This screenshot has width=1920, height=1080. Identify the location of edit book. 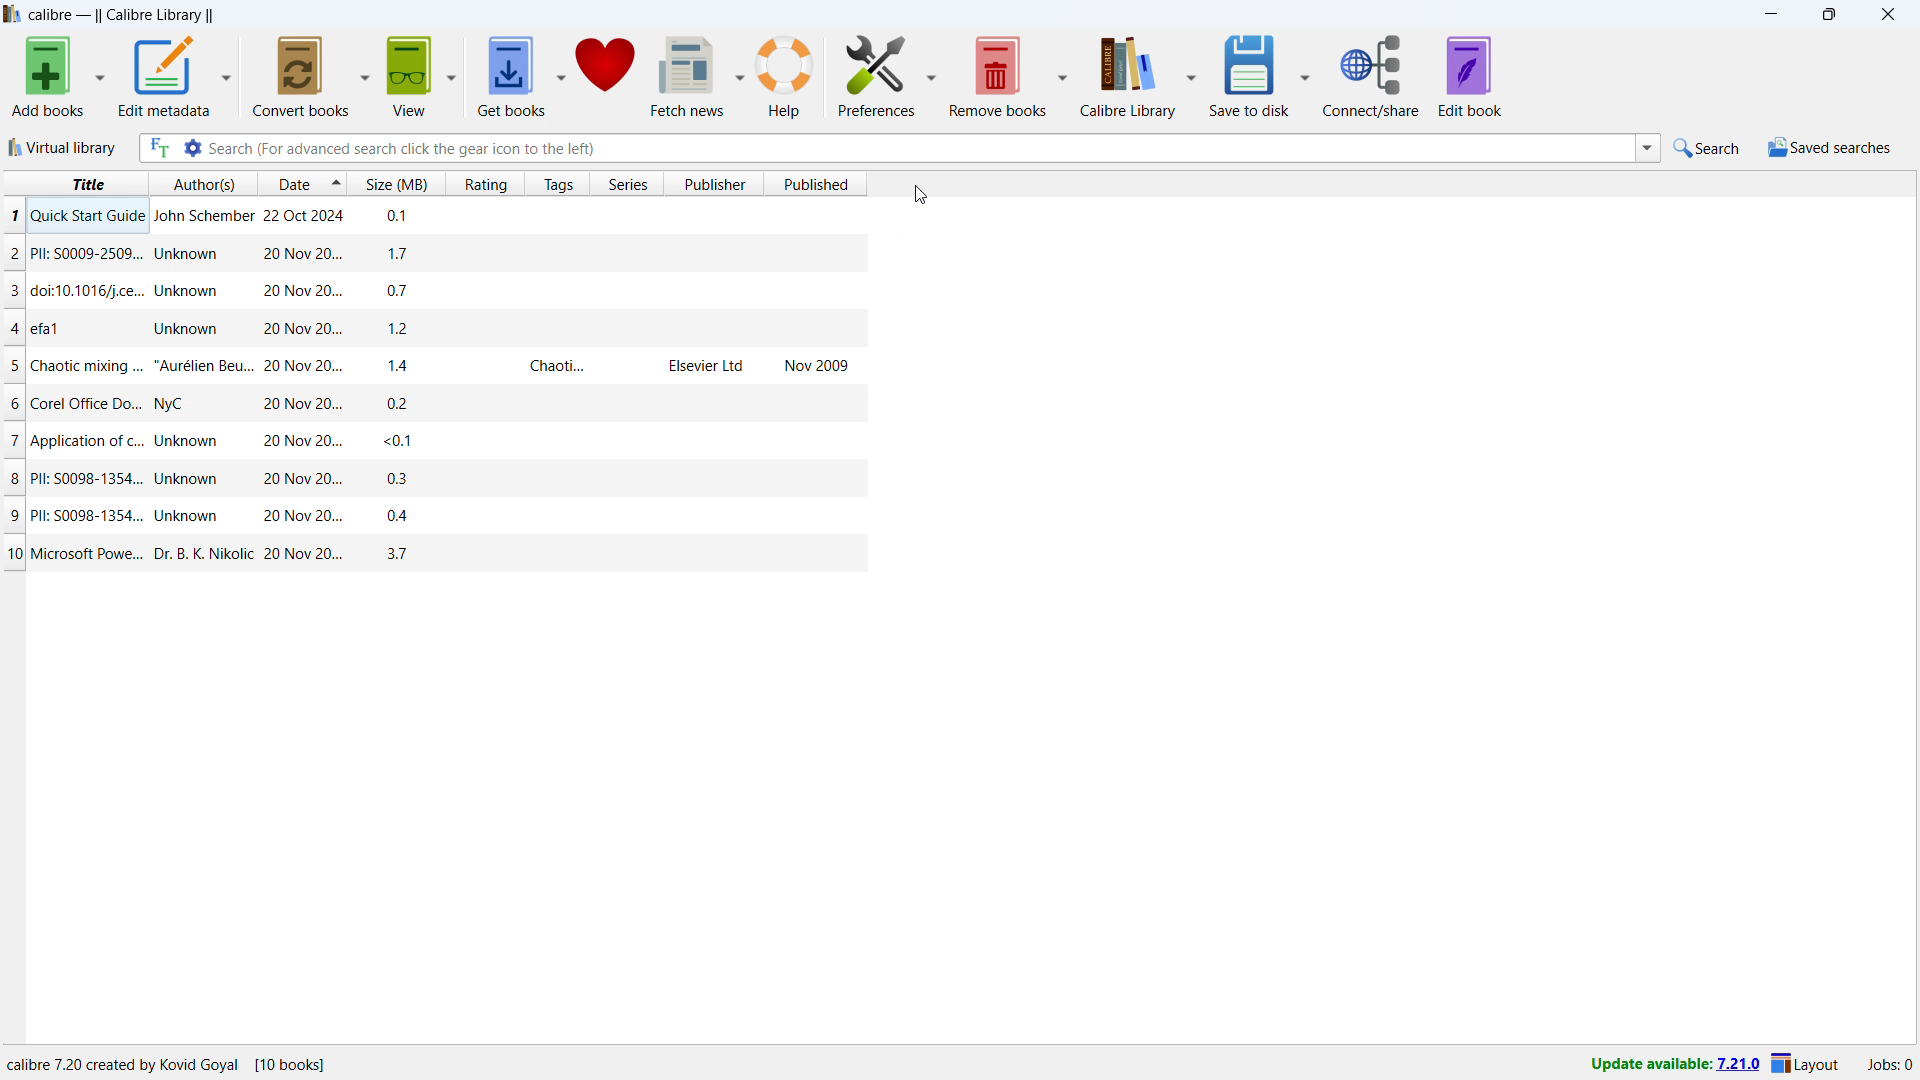
(1469, 76).